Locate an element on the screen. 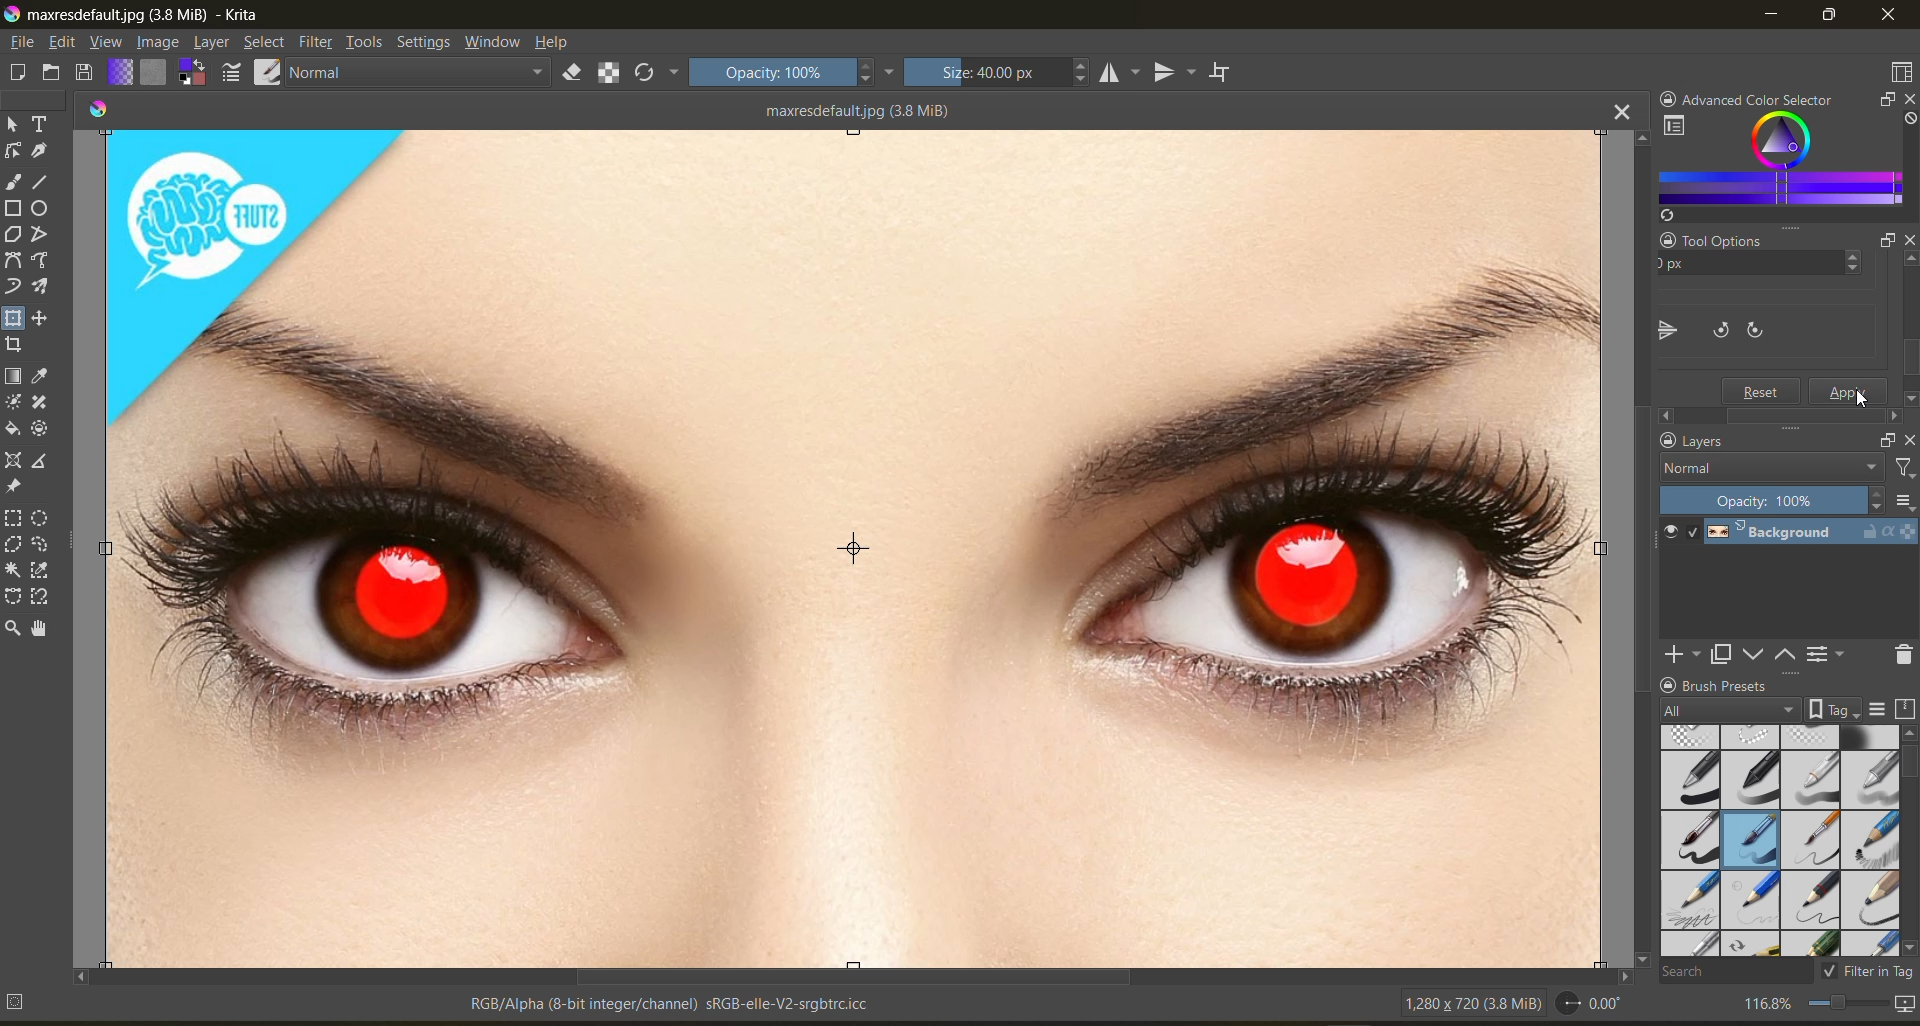  tool is located at coordinates (16, 344).